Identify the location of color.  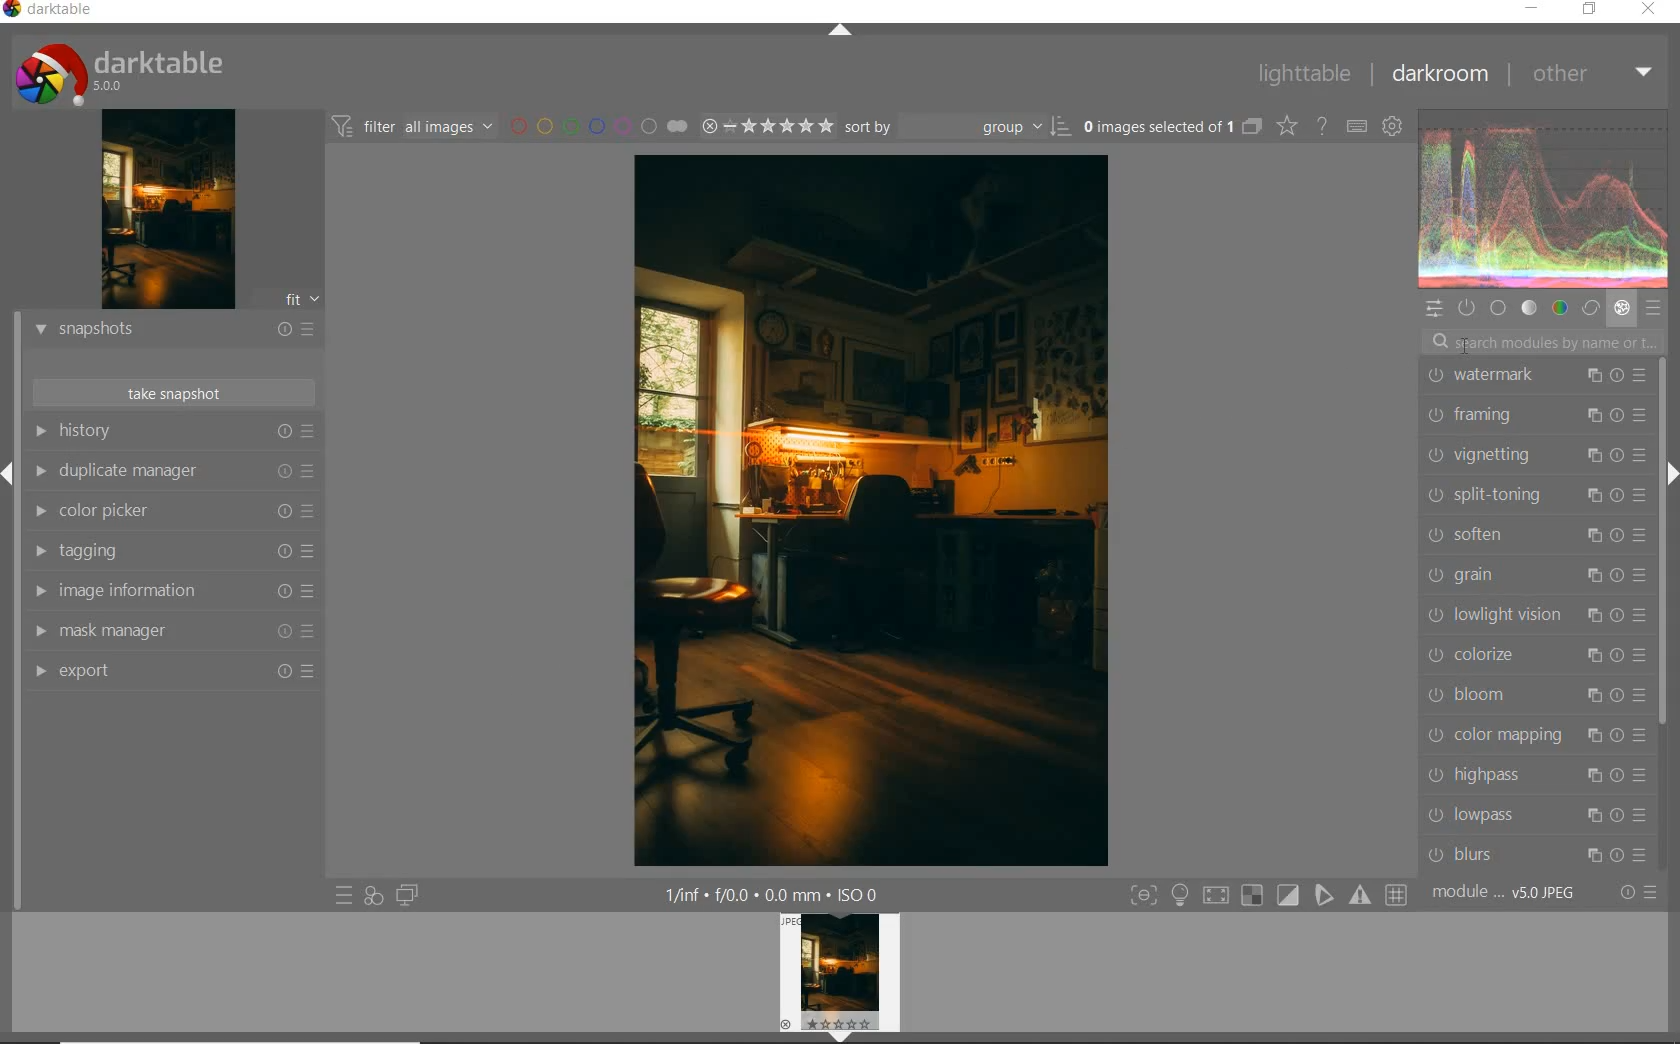
(1562, 306).